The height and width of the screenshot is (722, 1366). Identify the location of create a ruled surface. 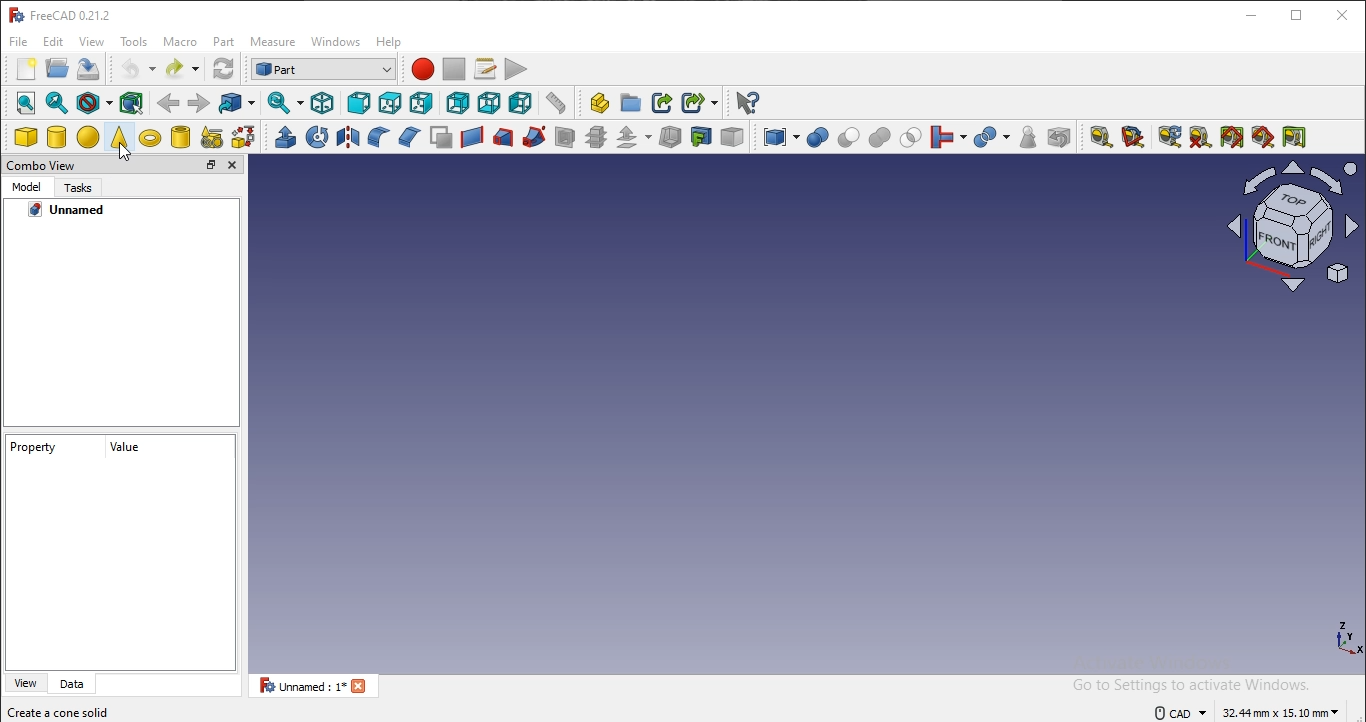
(470, 137).